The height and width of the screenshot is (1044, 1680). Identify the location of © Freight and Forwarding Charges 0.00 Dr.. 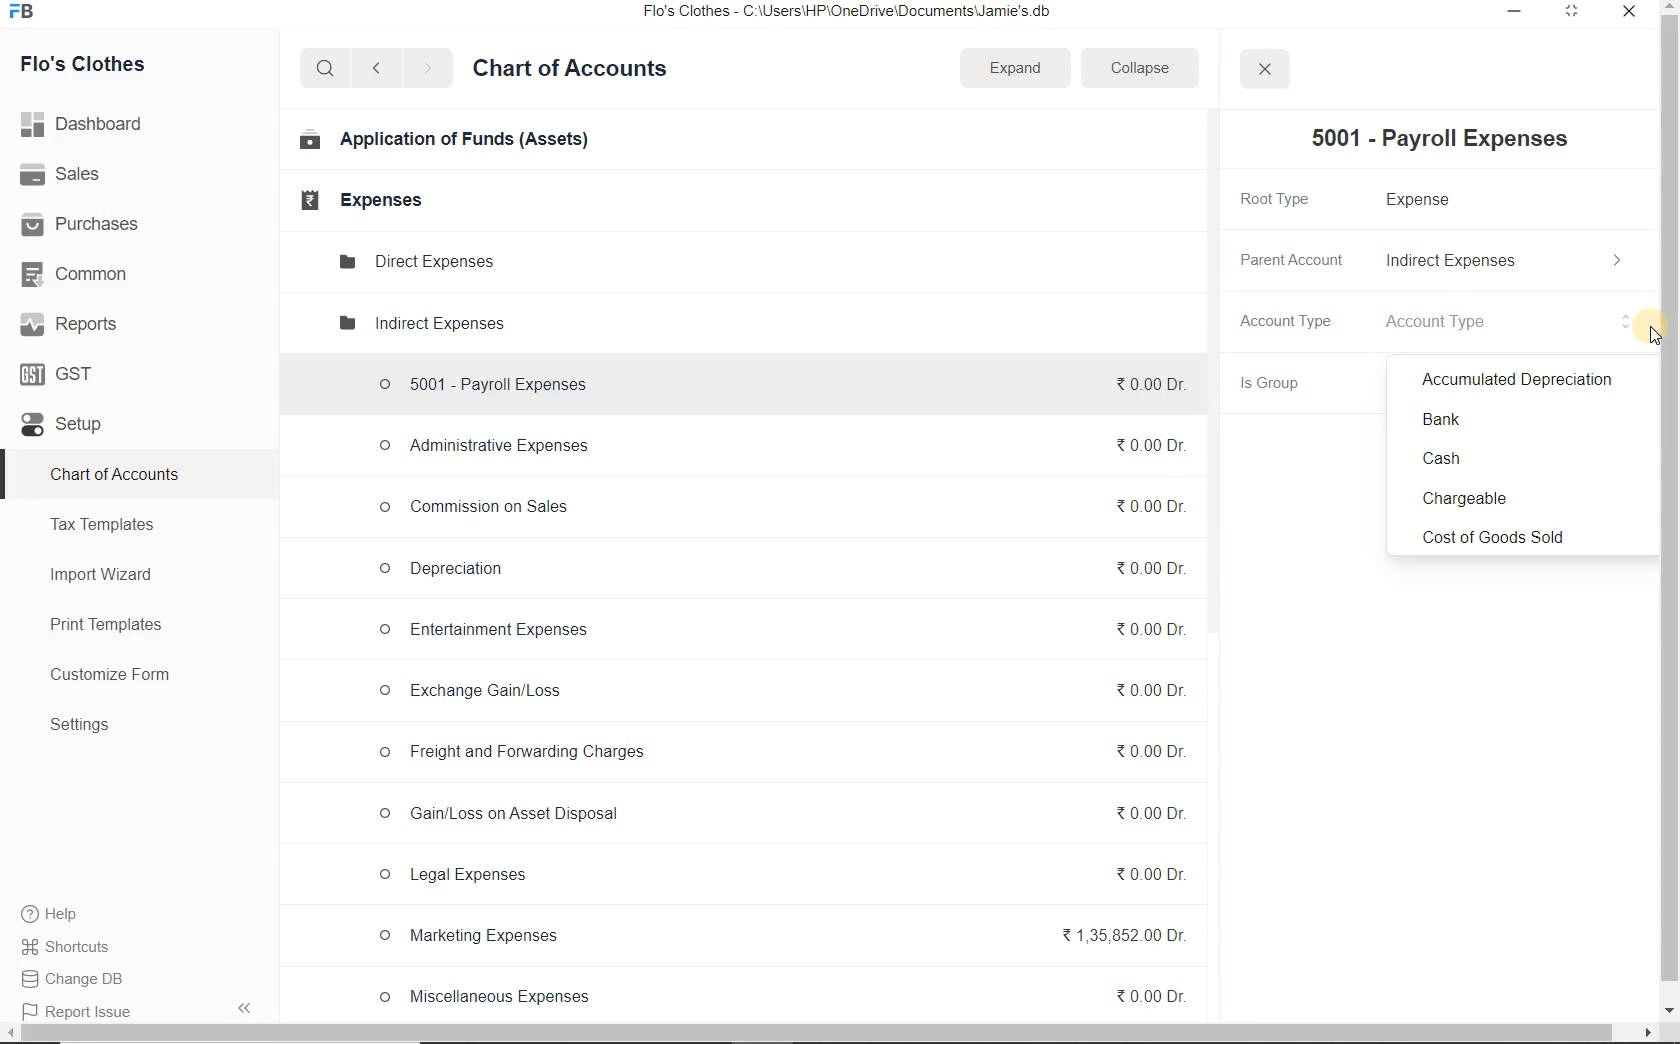
(780, 751).